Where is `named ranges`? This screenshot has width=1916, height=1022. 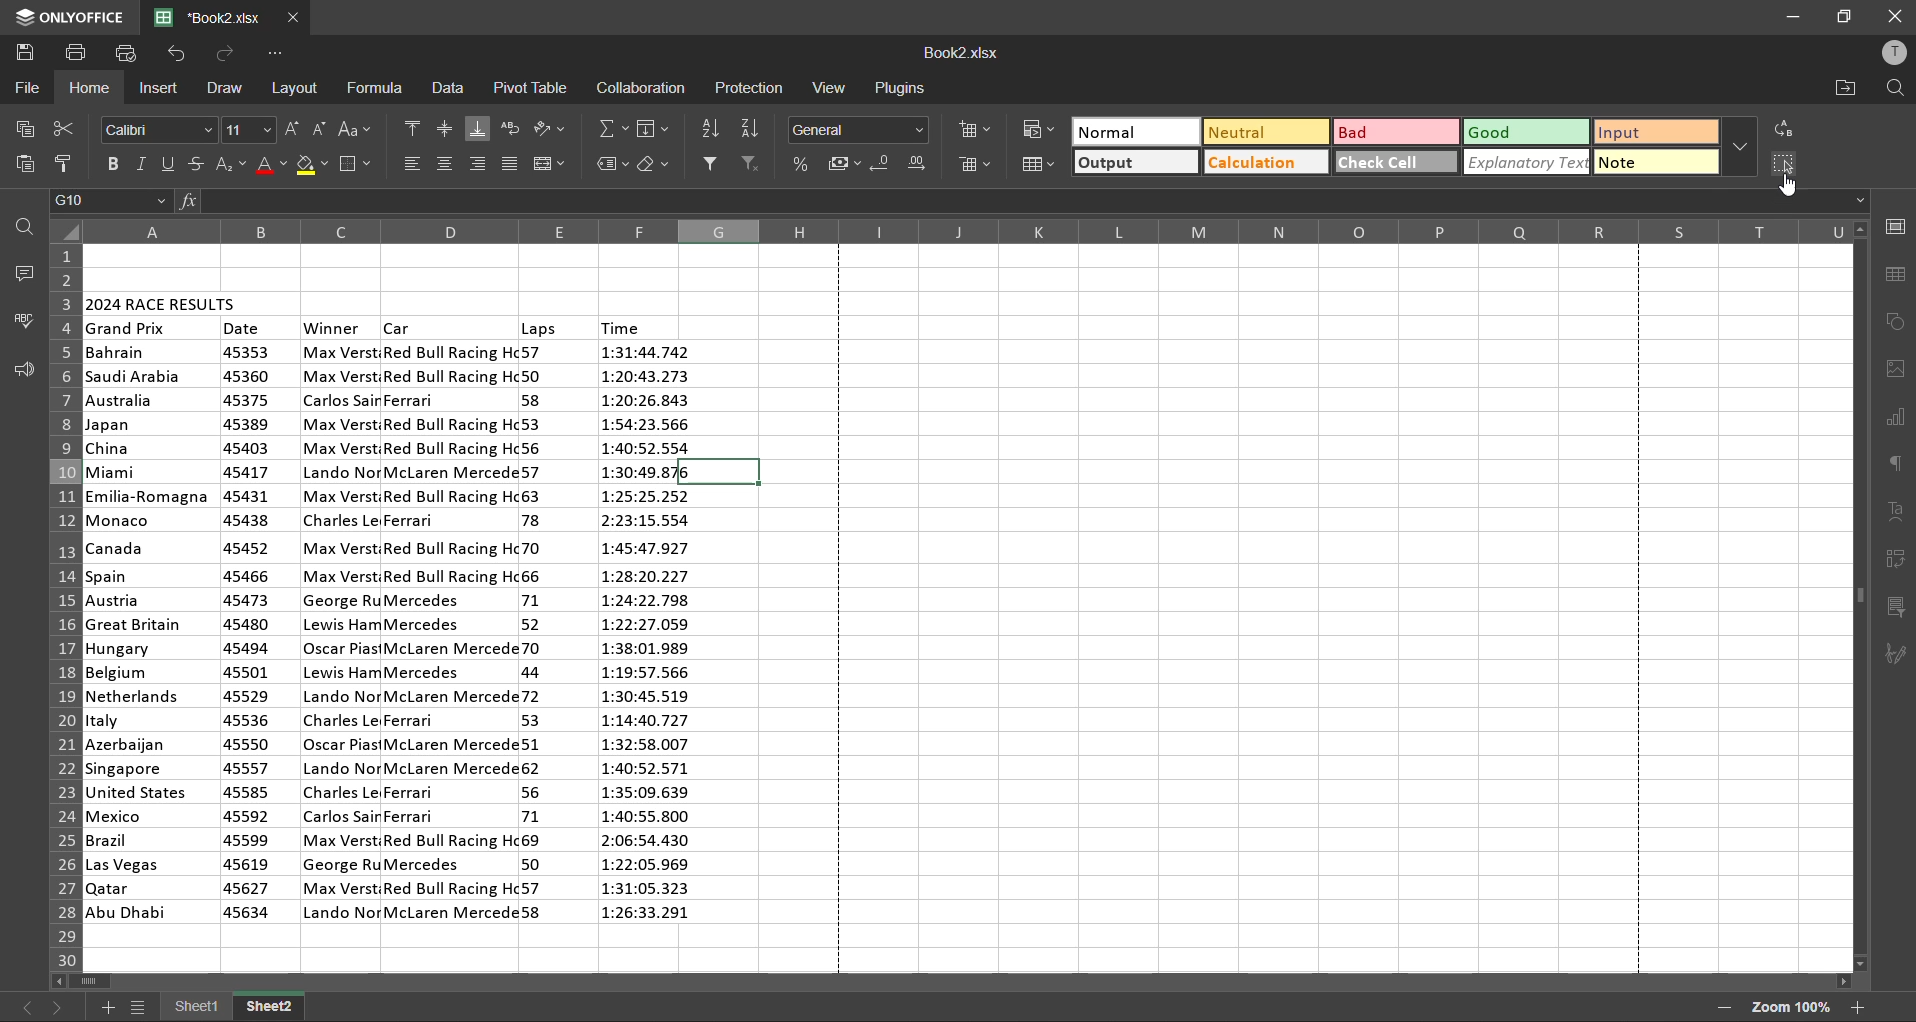 named ranges is located at coordinates (615, 164).